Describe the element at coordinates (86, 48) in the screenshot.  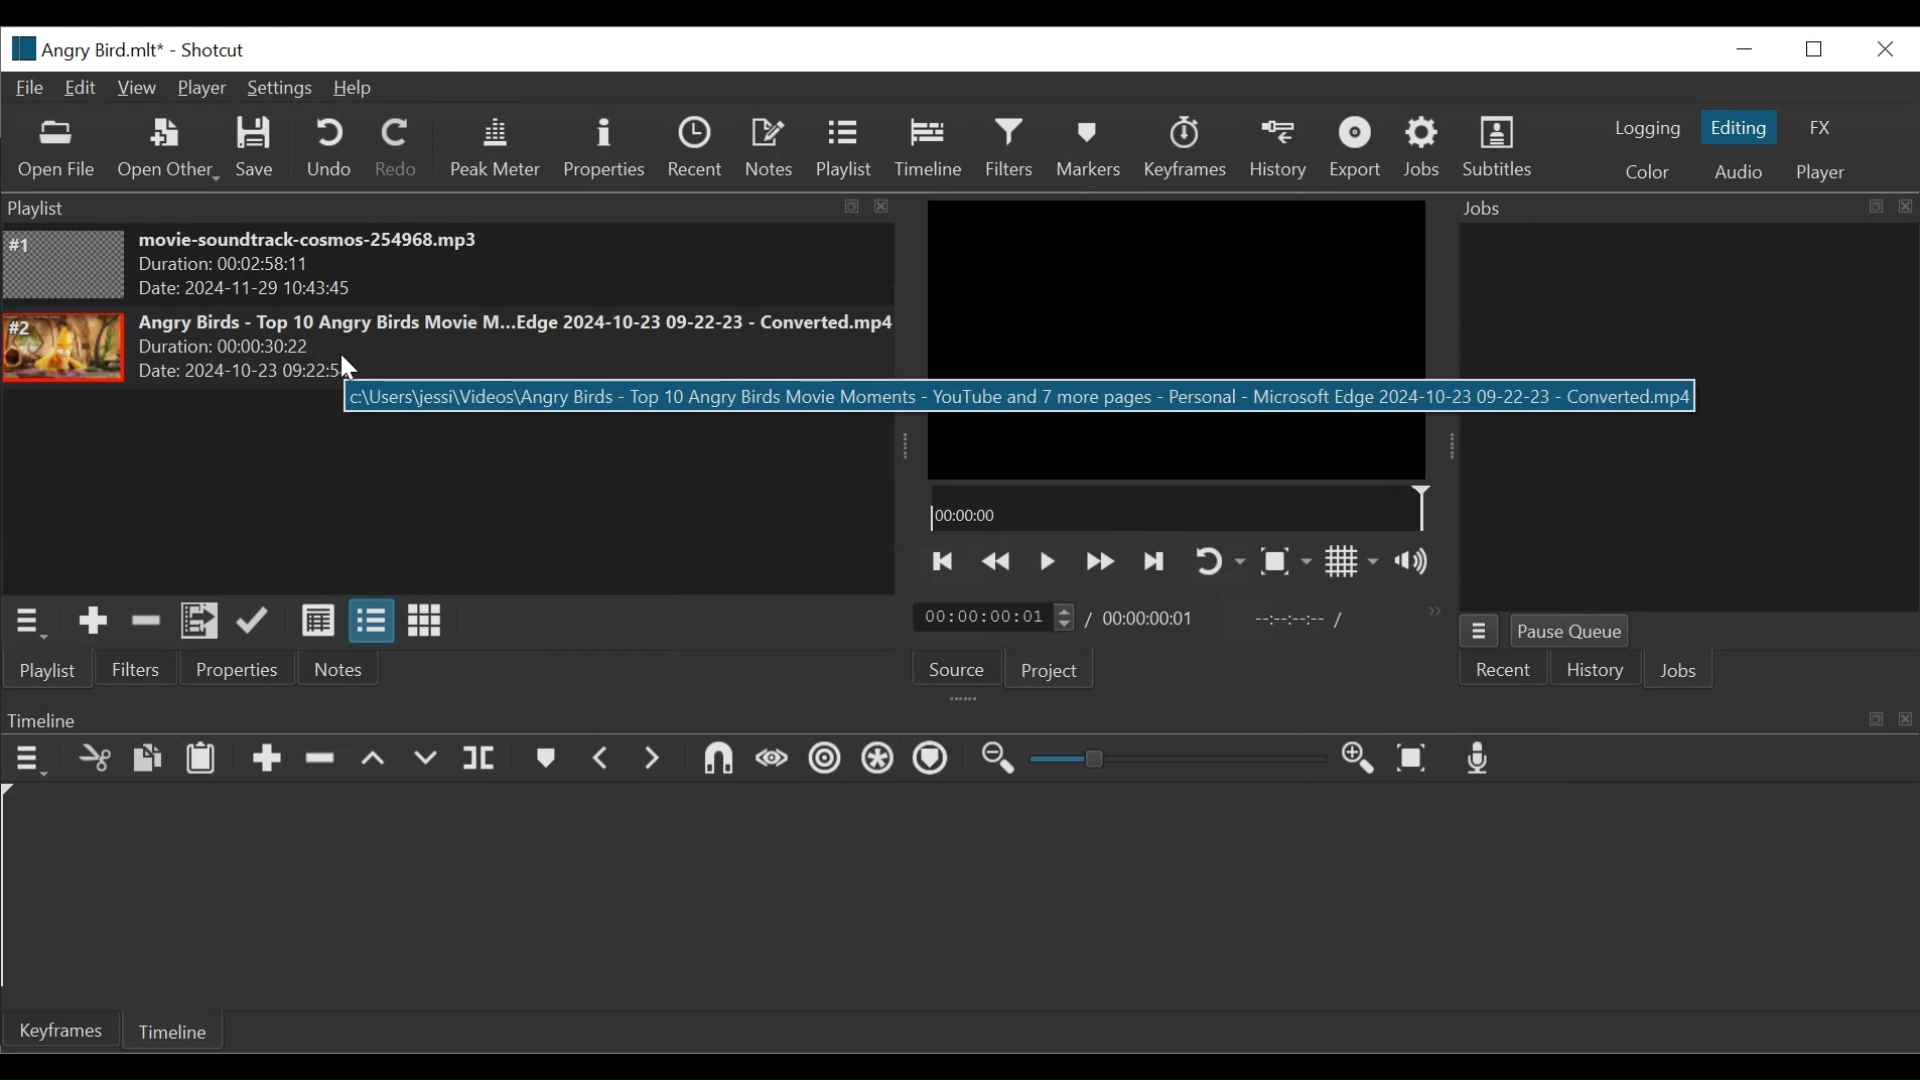
I see `File Name` at that location.